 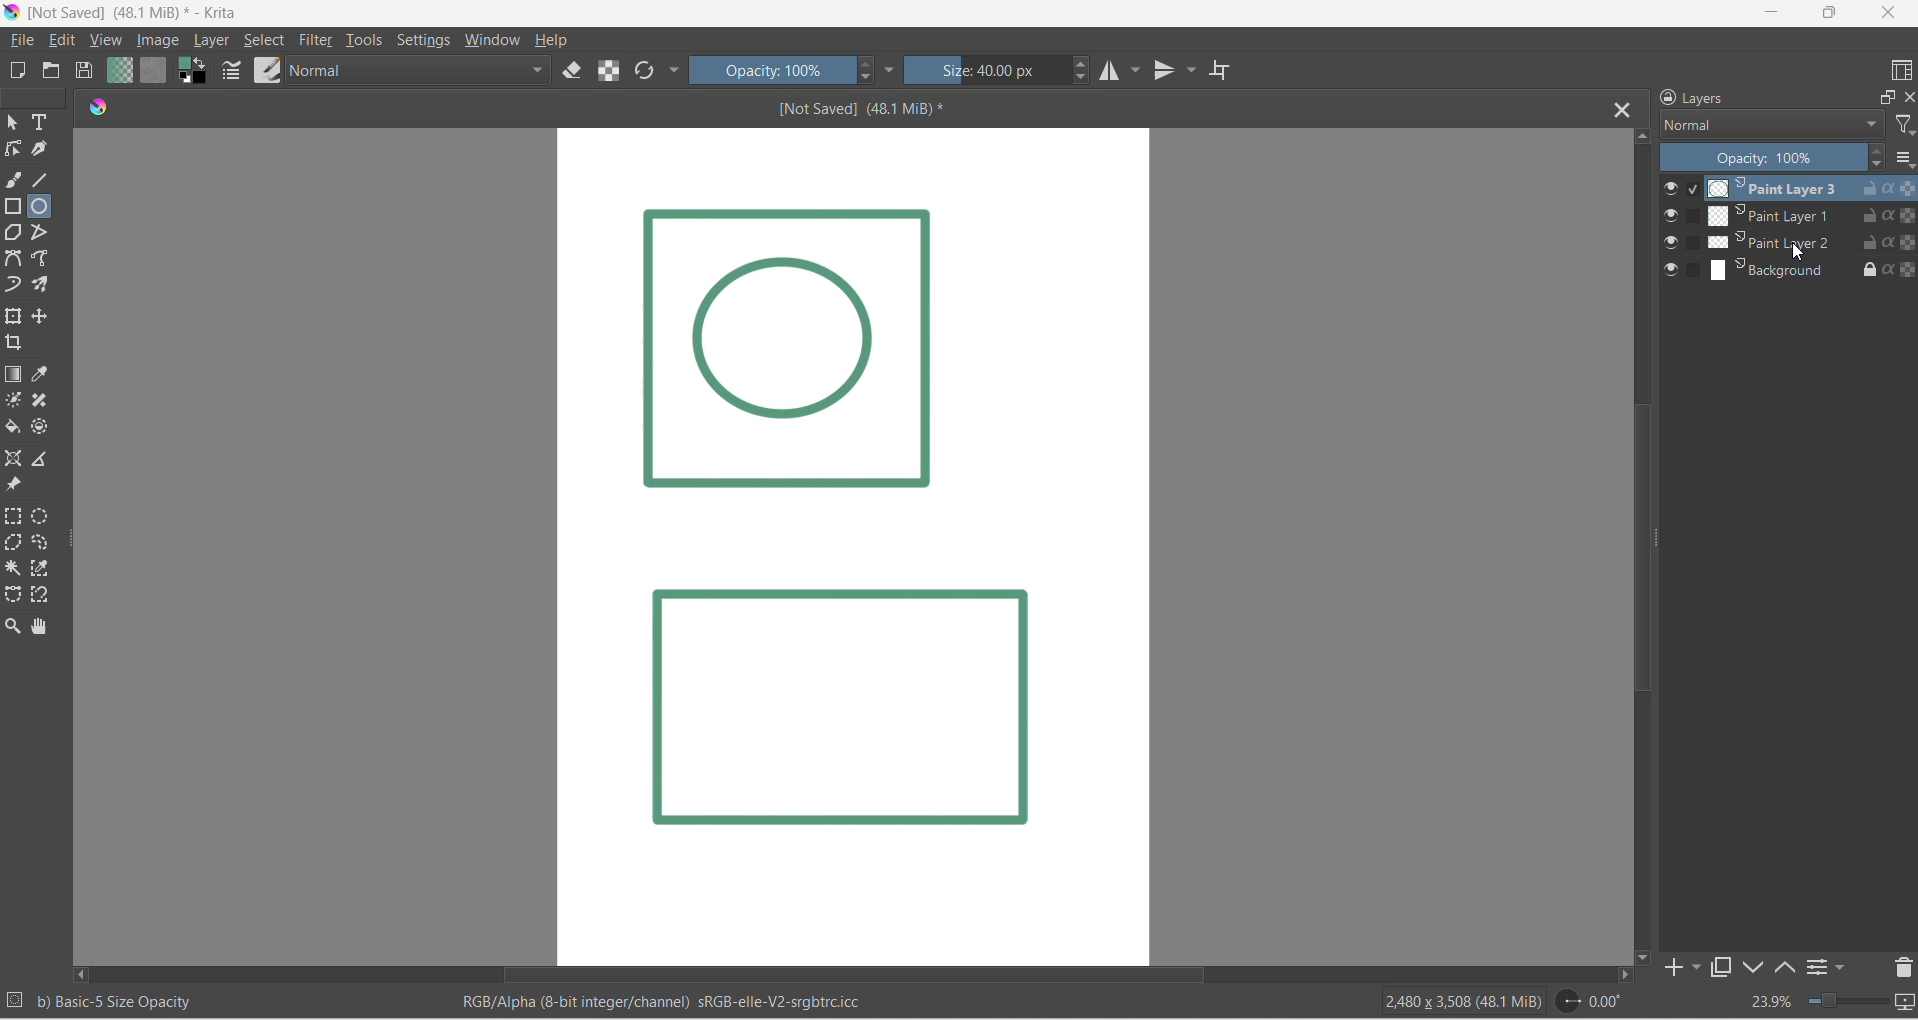 I want to click on settings, so click(x=426, y=42).